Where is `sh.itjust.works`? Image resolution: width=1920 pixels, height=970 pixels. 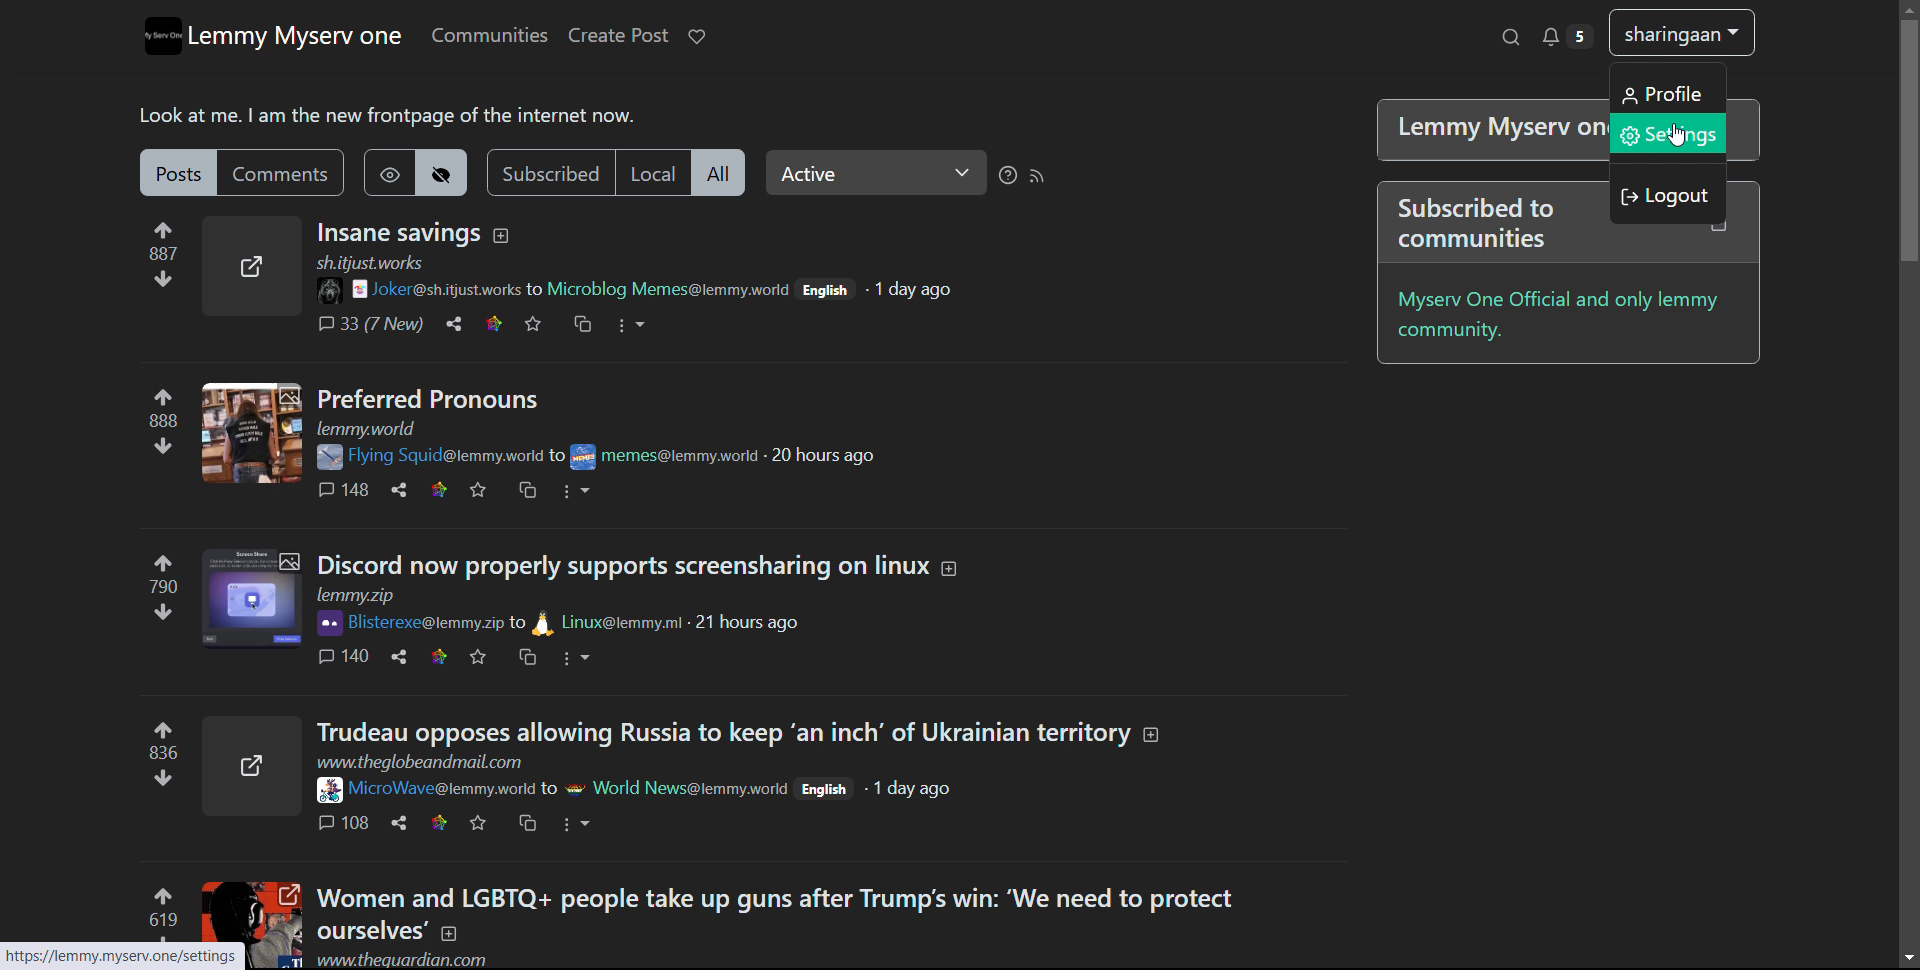 sh.itjust.works is located at coordinates (372, 263).